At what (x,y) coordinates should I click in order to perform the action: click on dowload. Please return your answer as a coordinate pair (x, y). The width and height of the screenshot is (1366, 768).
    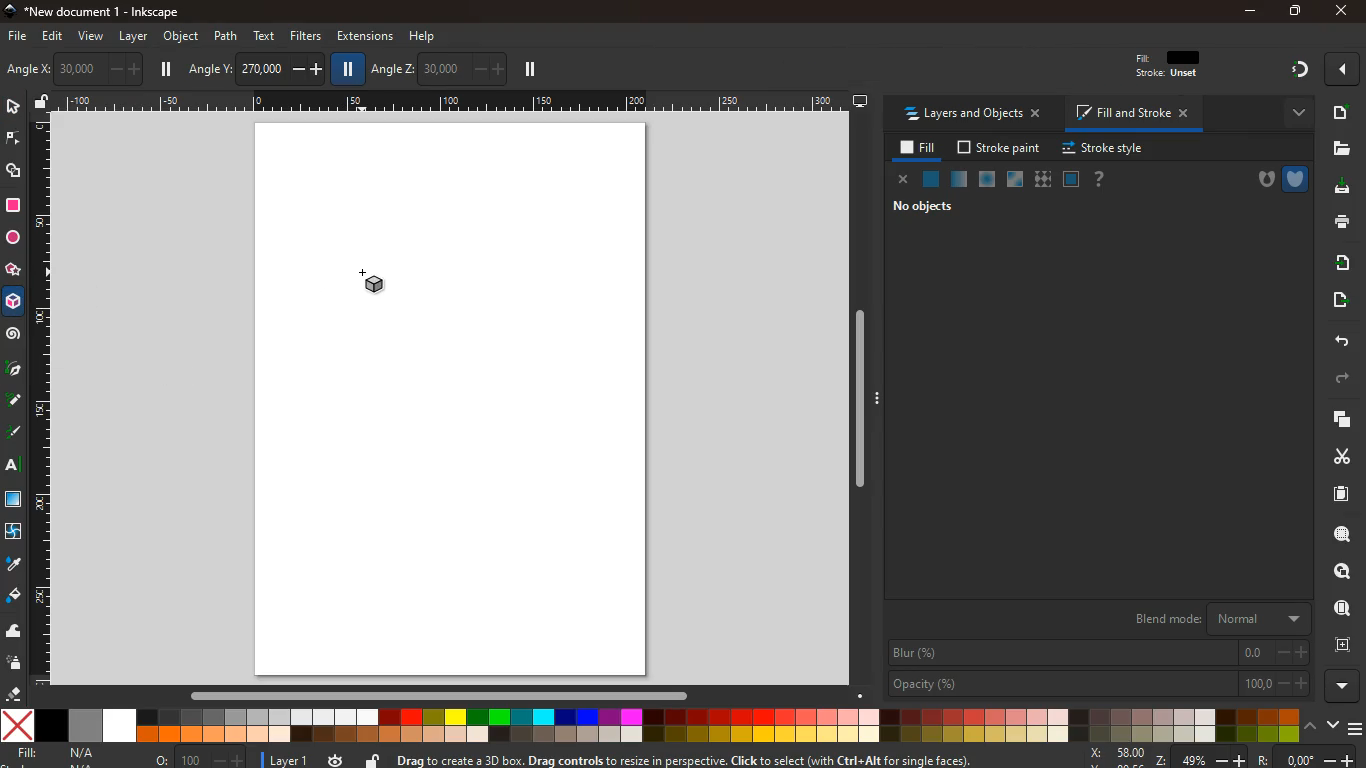
    Looking at the image, I should click on (1338, 187).